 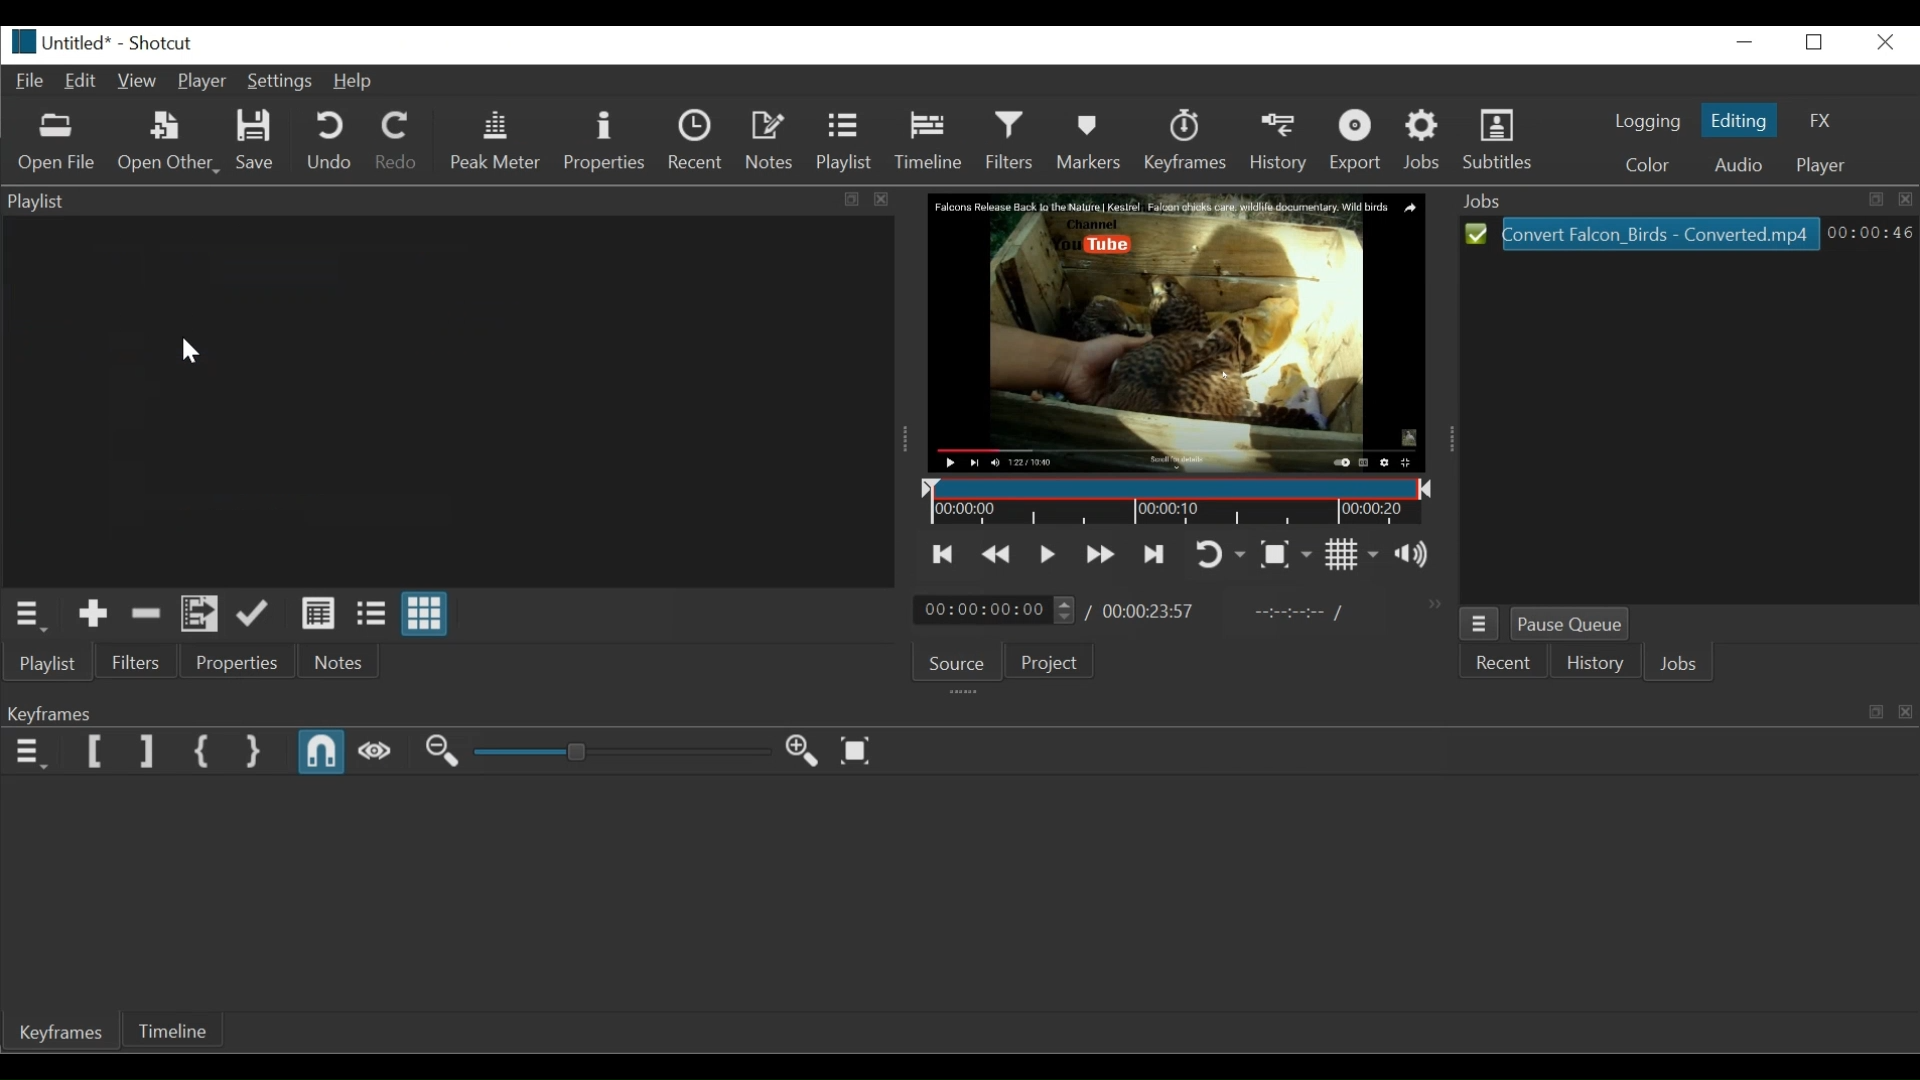 What do you see at coordinates (29, 753) in the screenshot?
I see `Keyframe menu` at bounding box center [29, 753].